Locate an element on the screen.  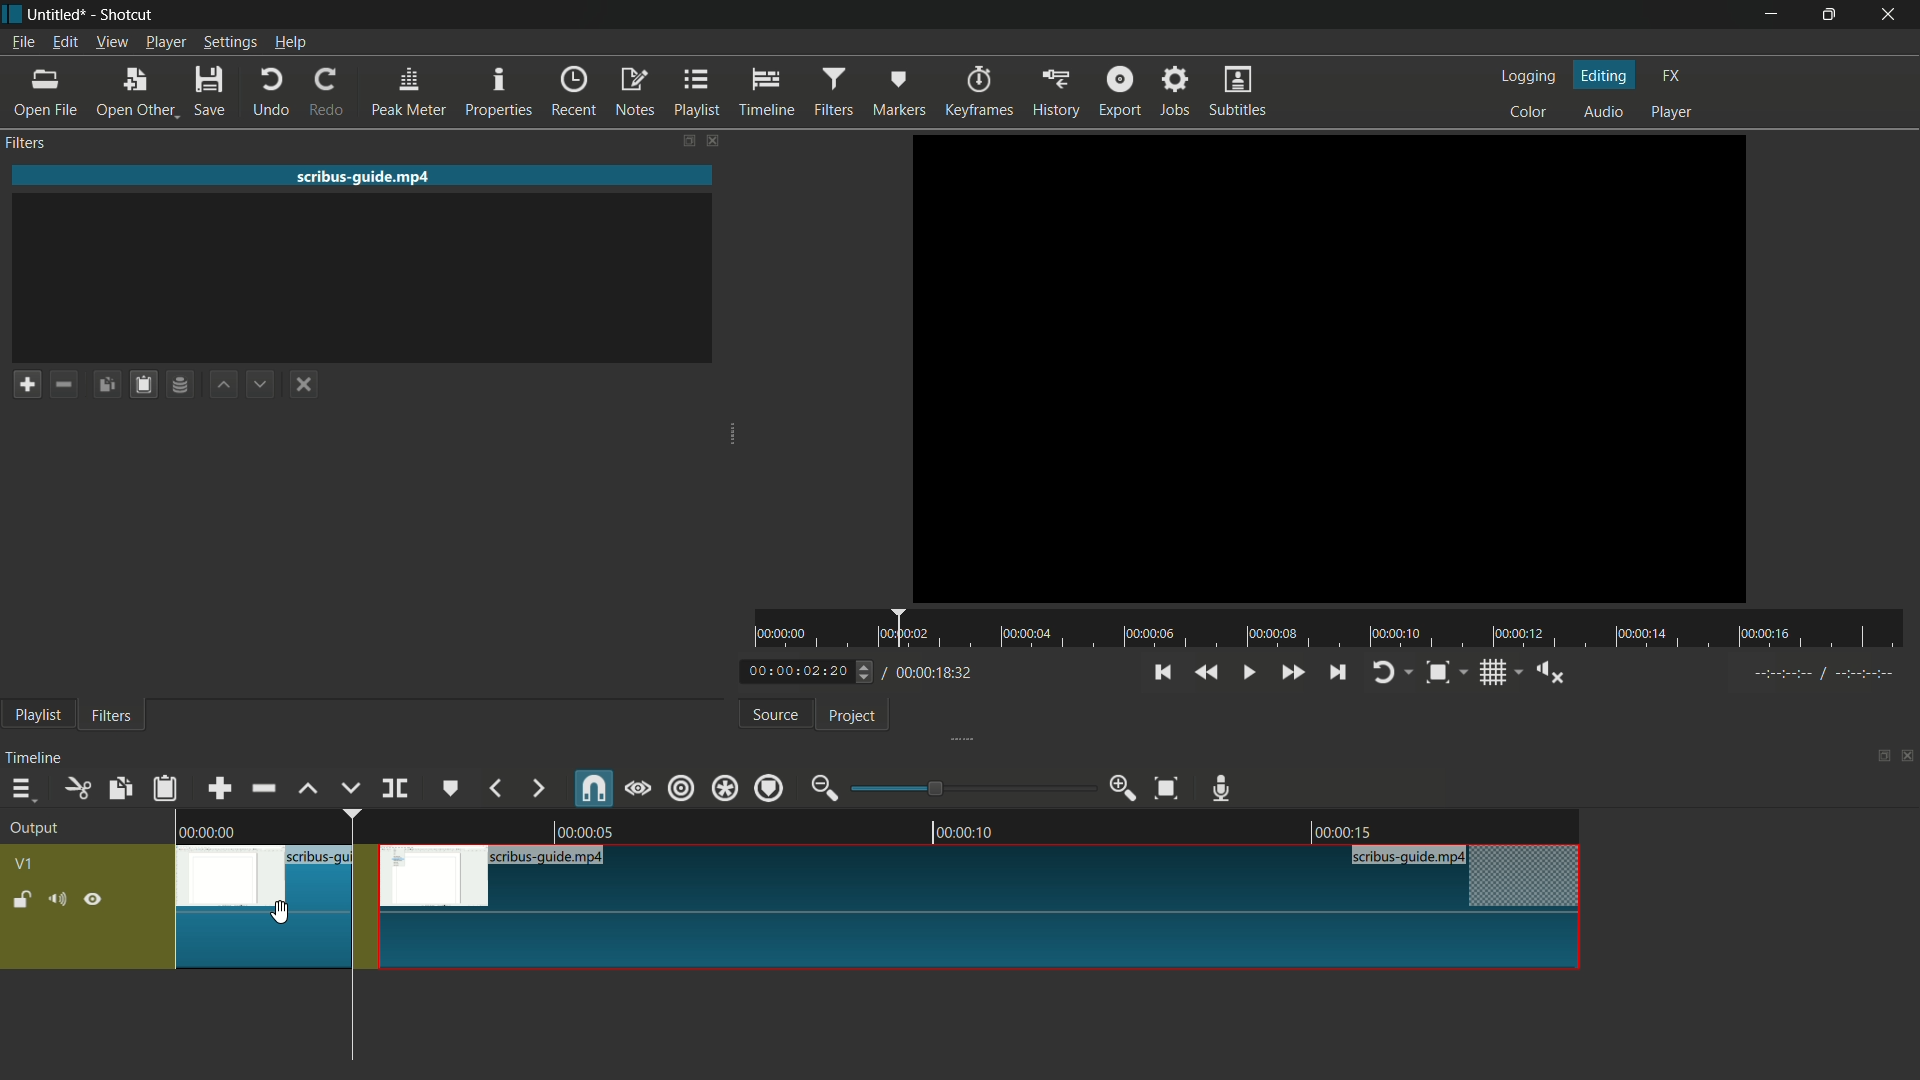
deselect the filter is located at coordinates (299, 386).